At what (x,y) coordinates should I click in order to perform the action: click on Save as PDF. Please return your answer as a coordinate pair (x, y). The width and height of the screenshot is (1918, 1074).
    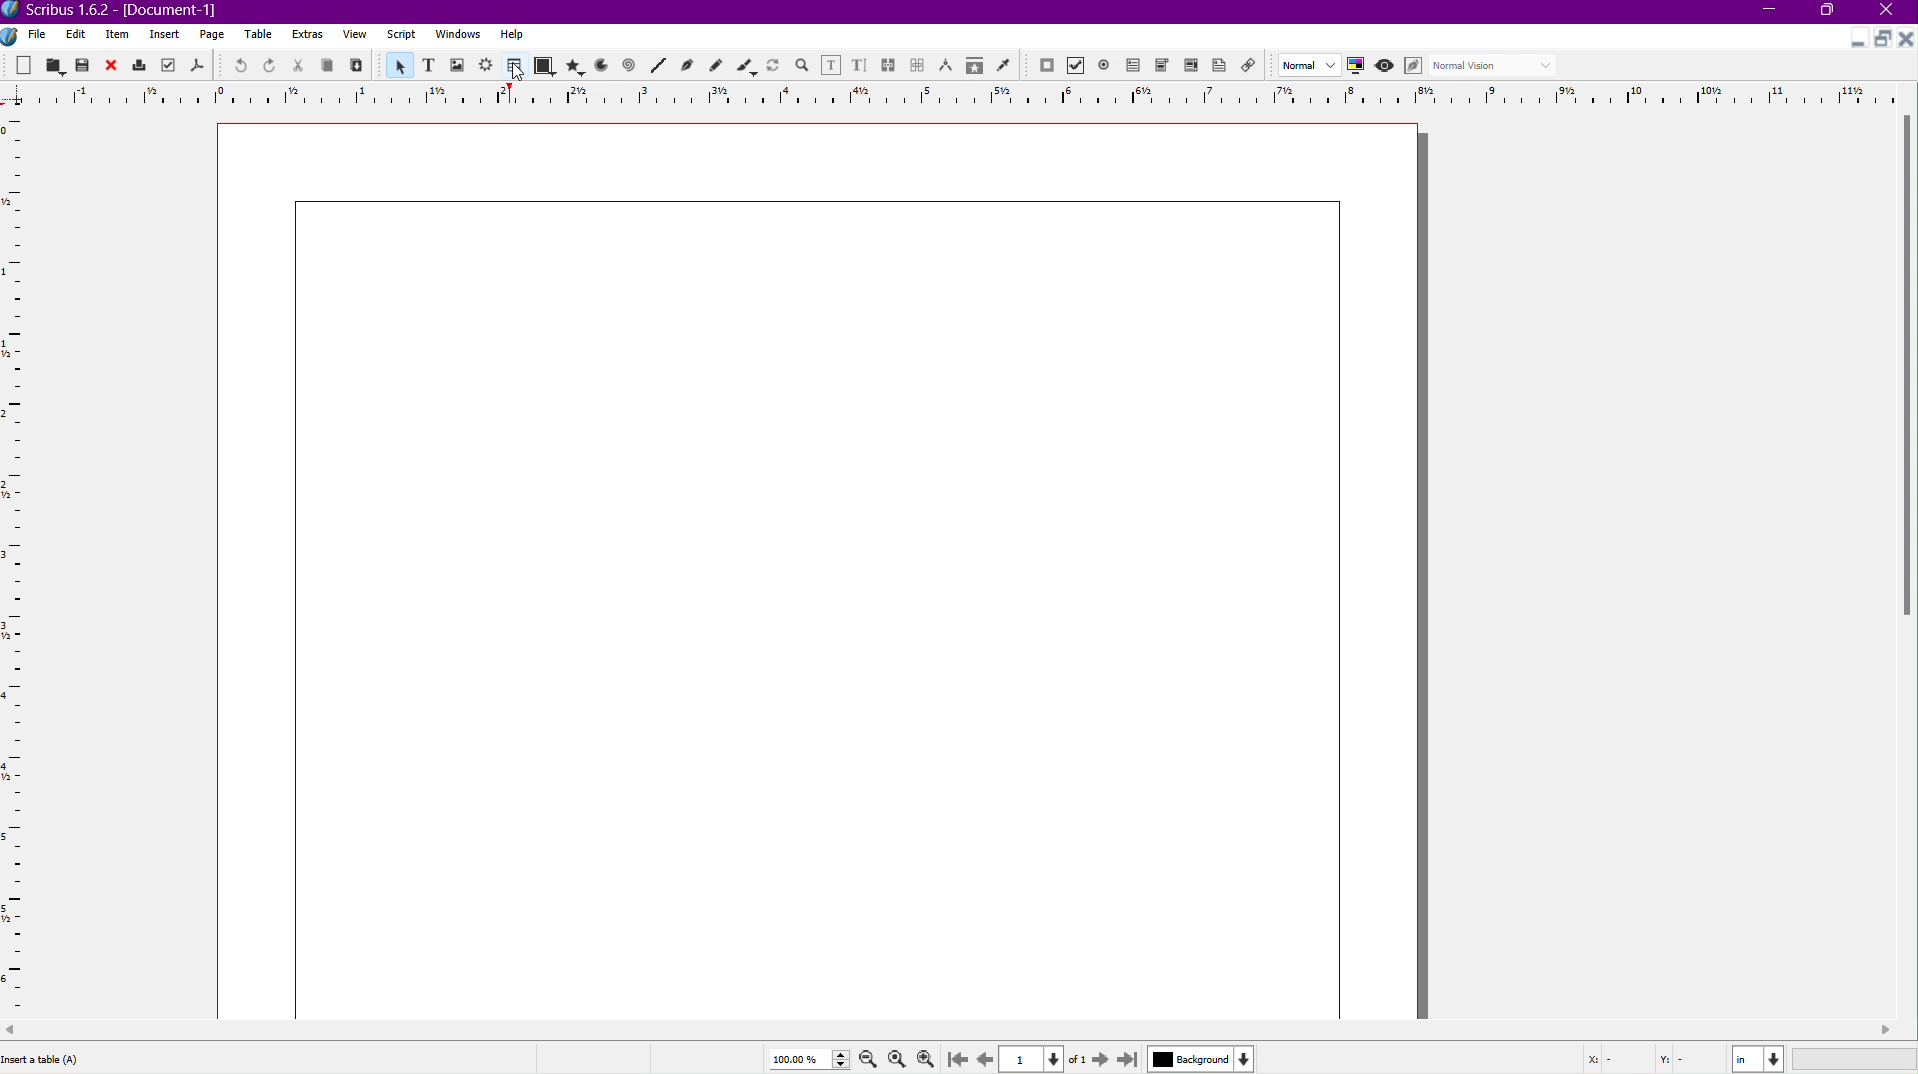
    Looking at the image, I should click on (196, 66).